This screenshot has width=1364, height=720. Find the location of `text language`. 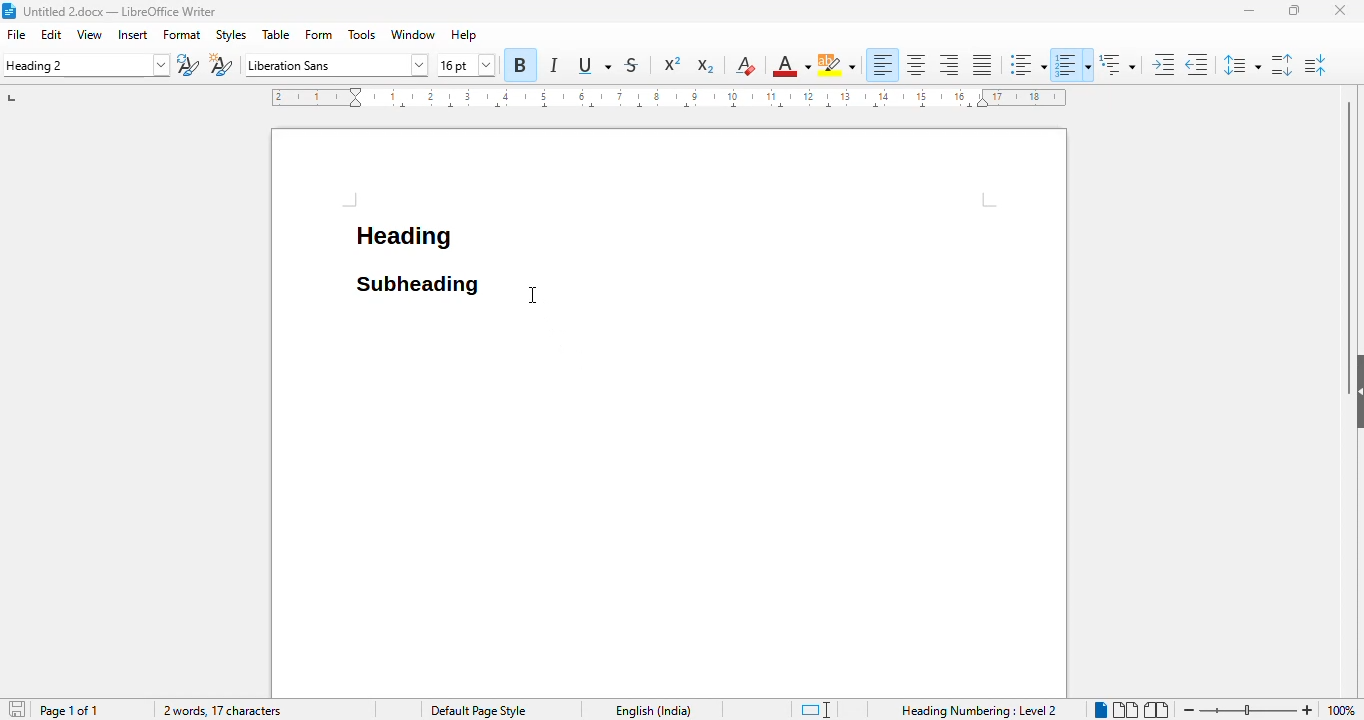

text language is located at coordinates (654, 711).